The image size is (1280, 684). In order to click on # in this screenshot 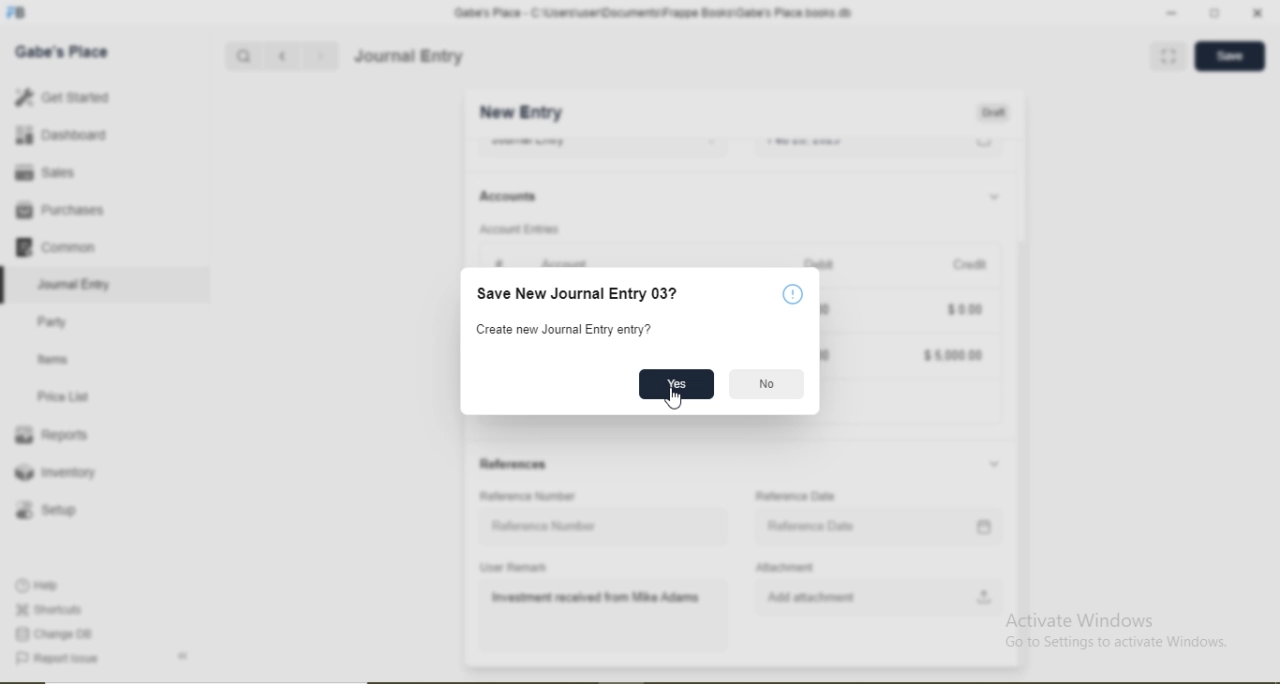, I will do `click(499, 264)`.